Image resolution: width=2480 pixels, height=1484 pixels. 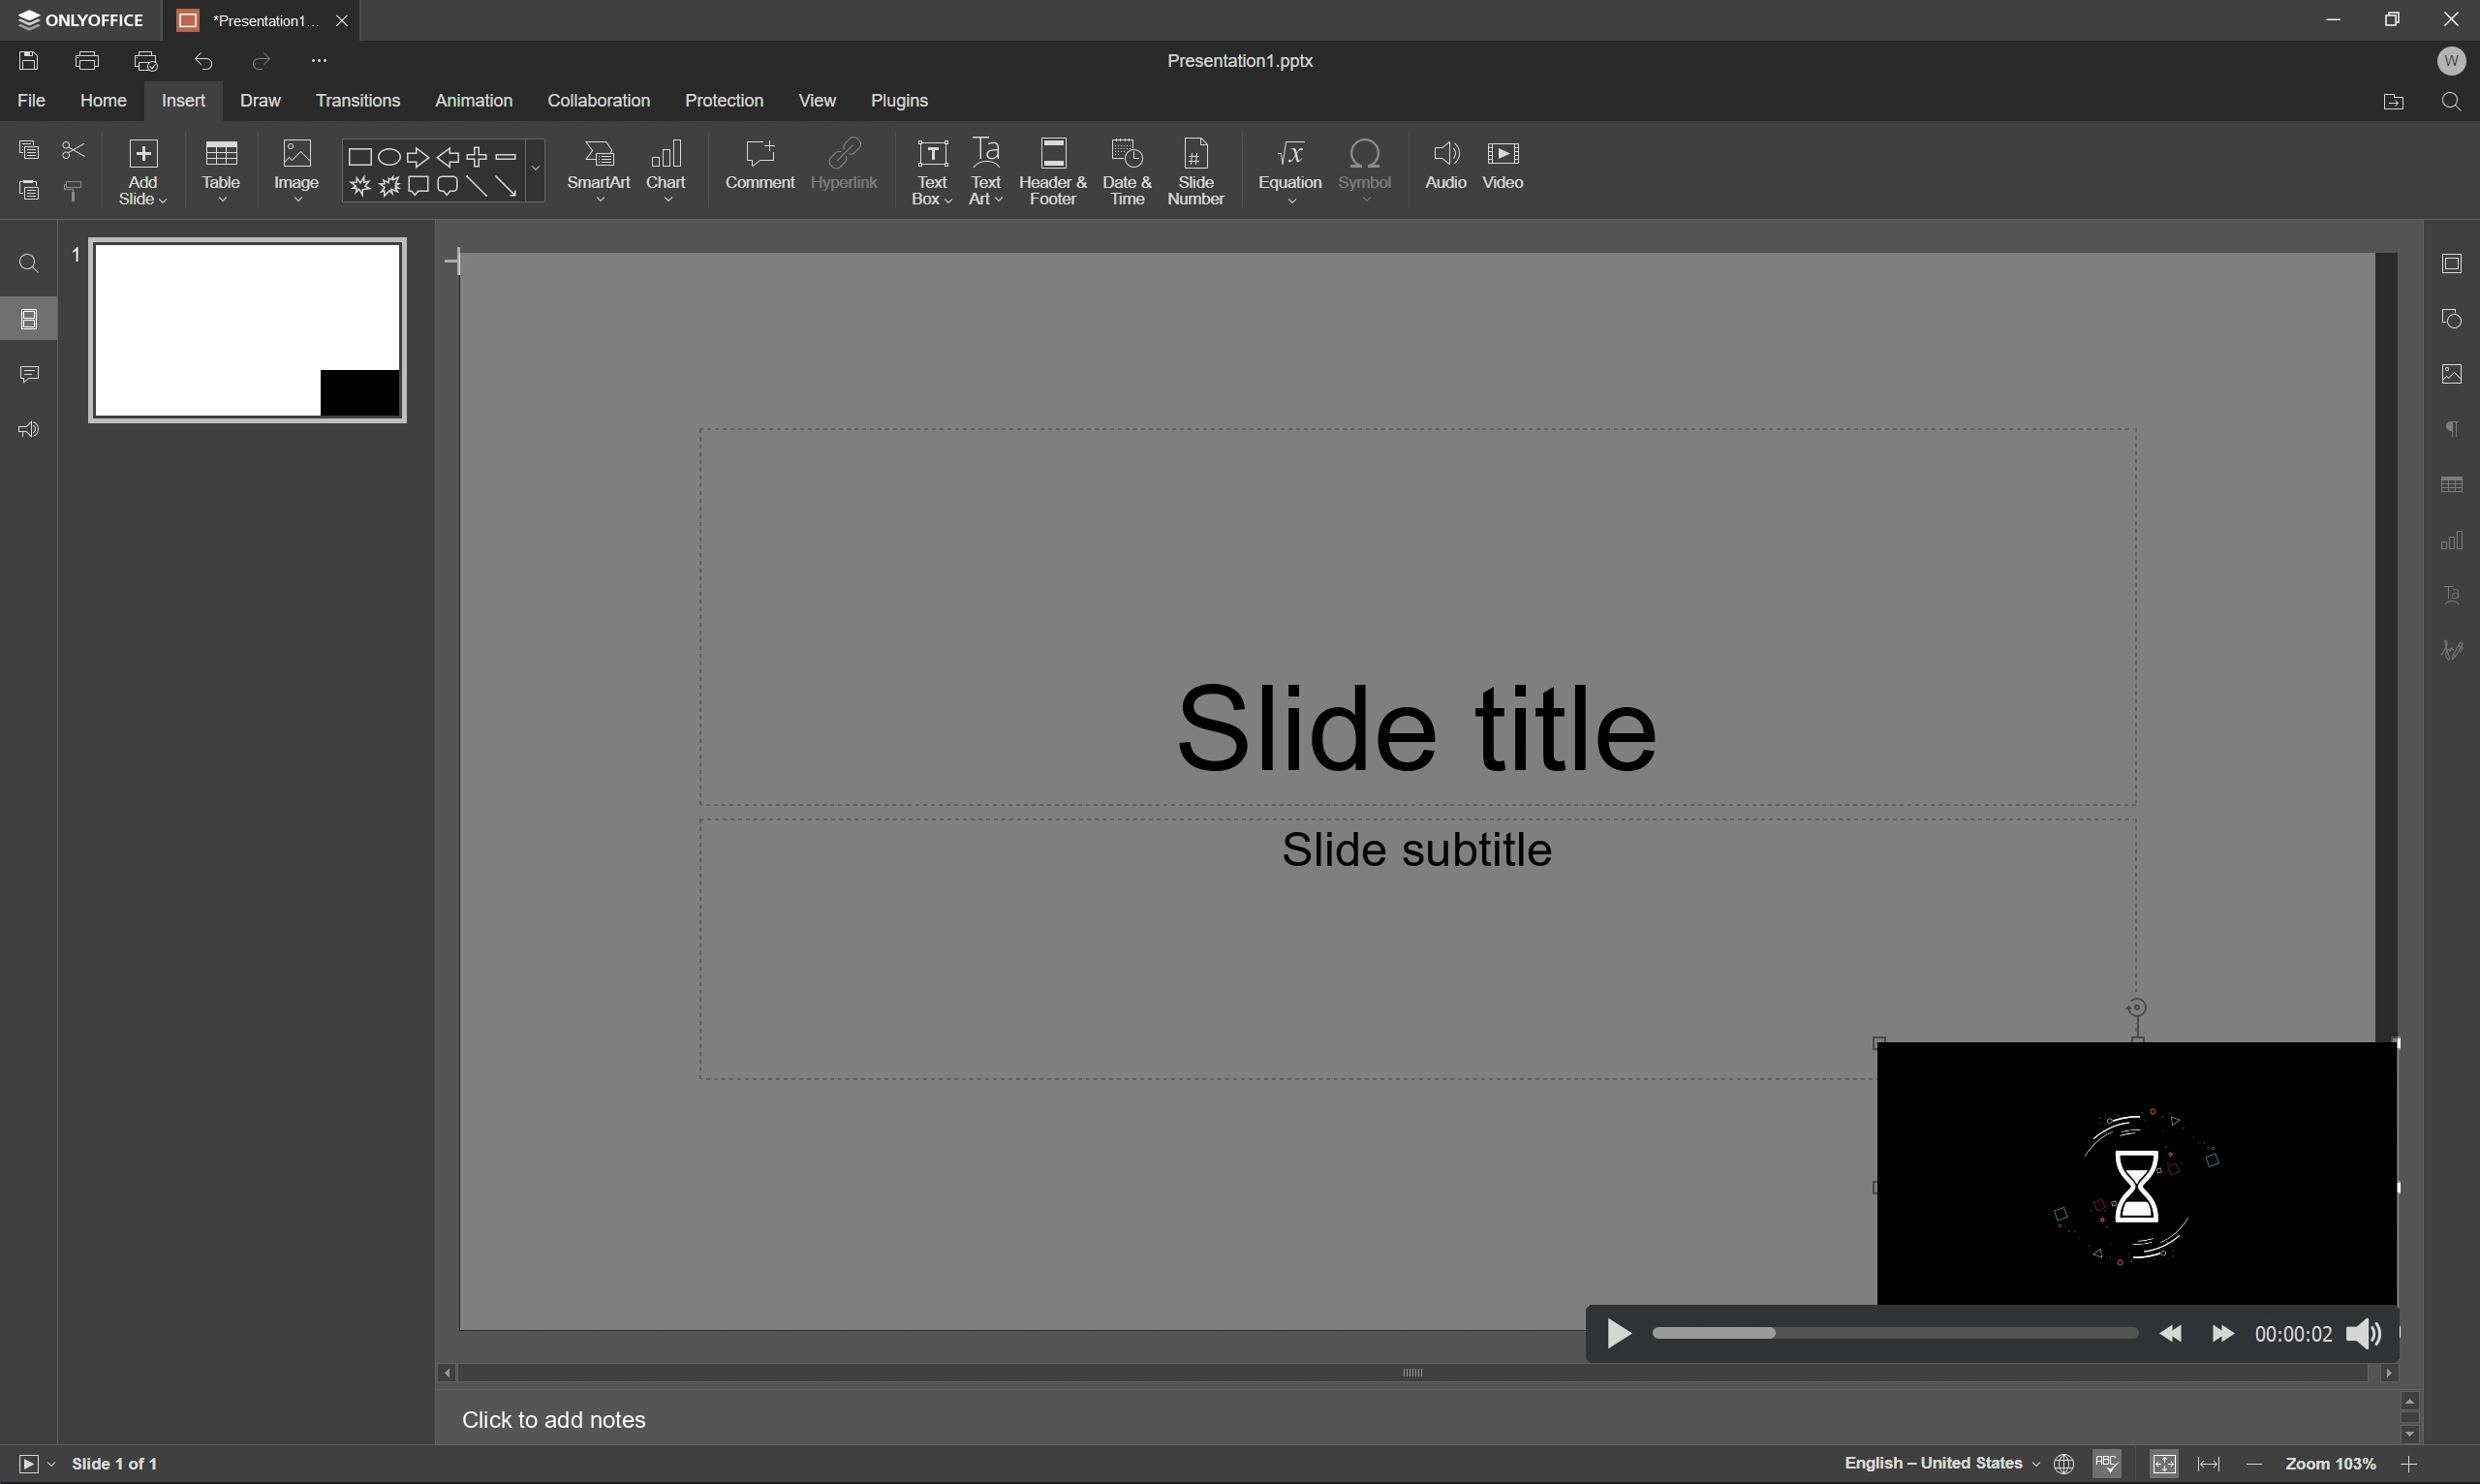 What do you see at coordinates (76, 147) in the screenshot?
I see `cut` at bounding box center [76, 147].